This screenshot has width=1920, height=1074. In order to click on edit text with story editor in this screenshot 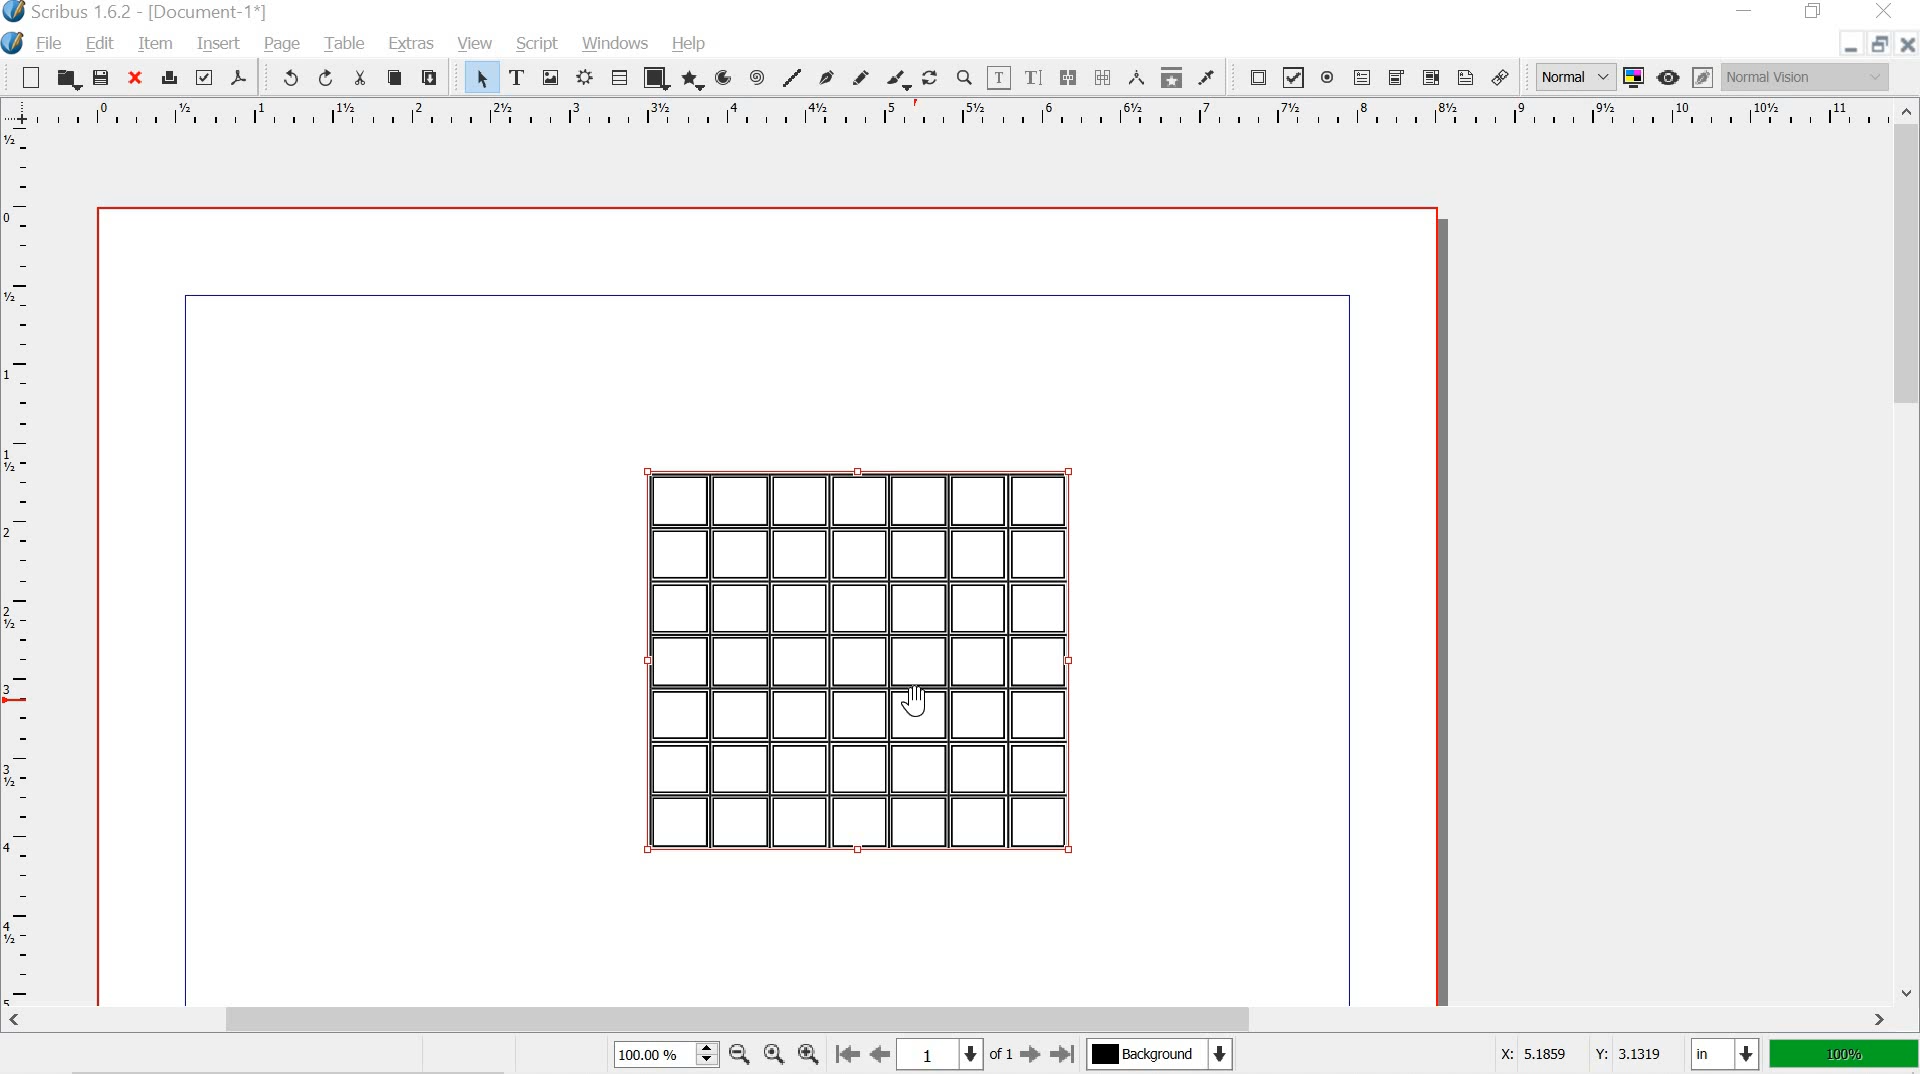, I will do `click(1032, 77)`.